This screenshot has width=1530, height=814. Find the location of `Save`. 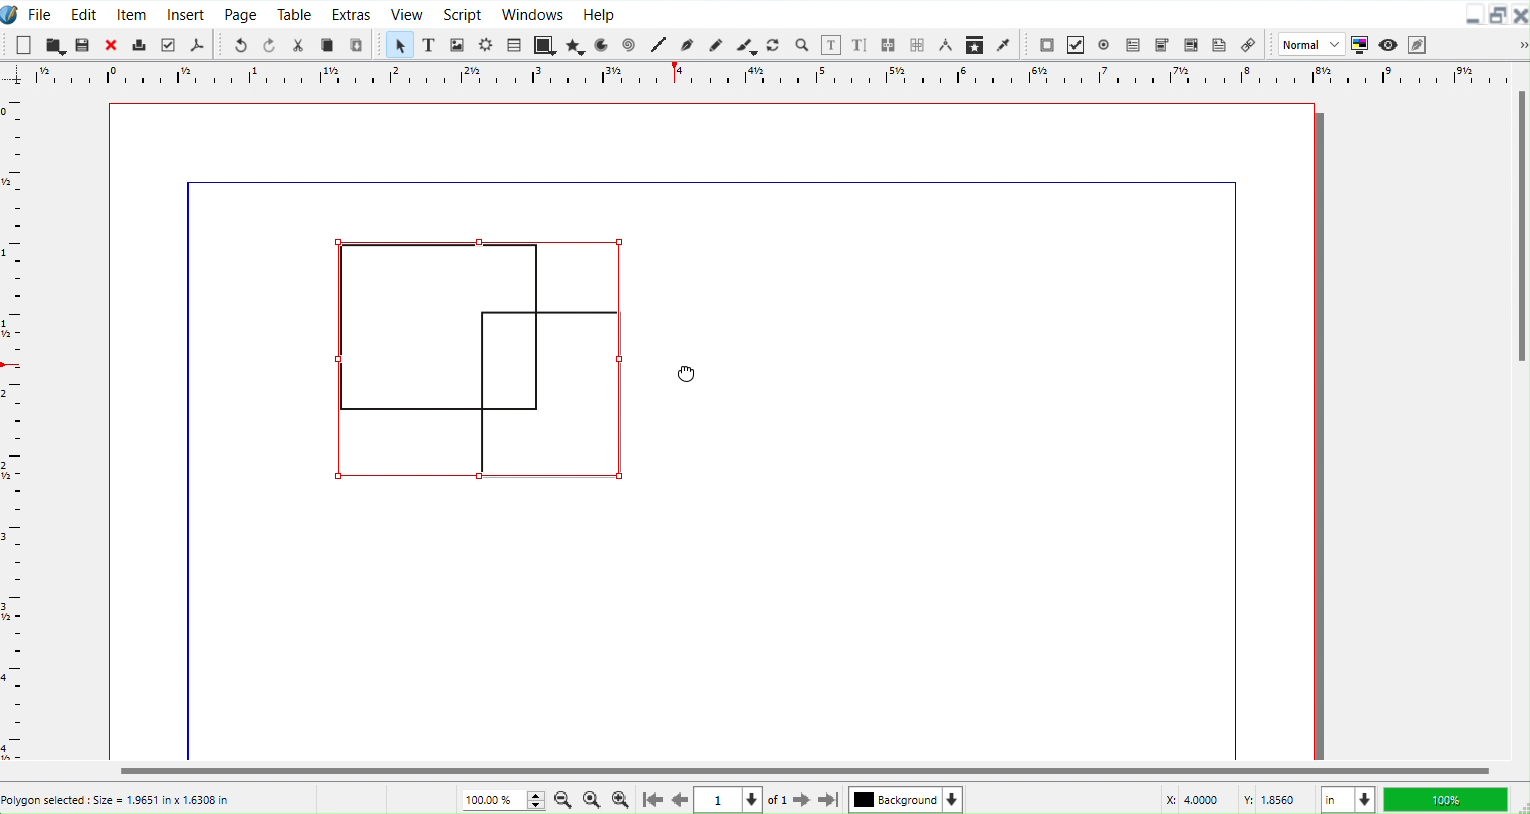

Save is located at coordinates (83, 43).